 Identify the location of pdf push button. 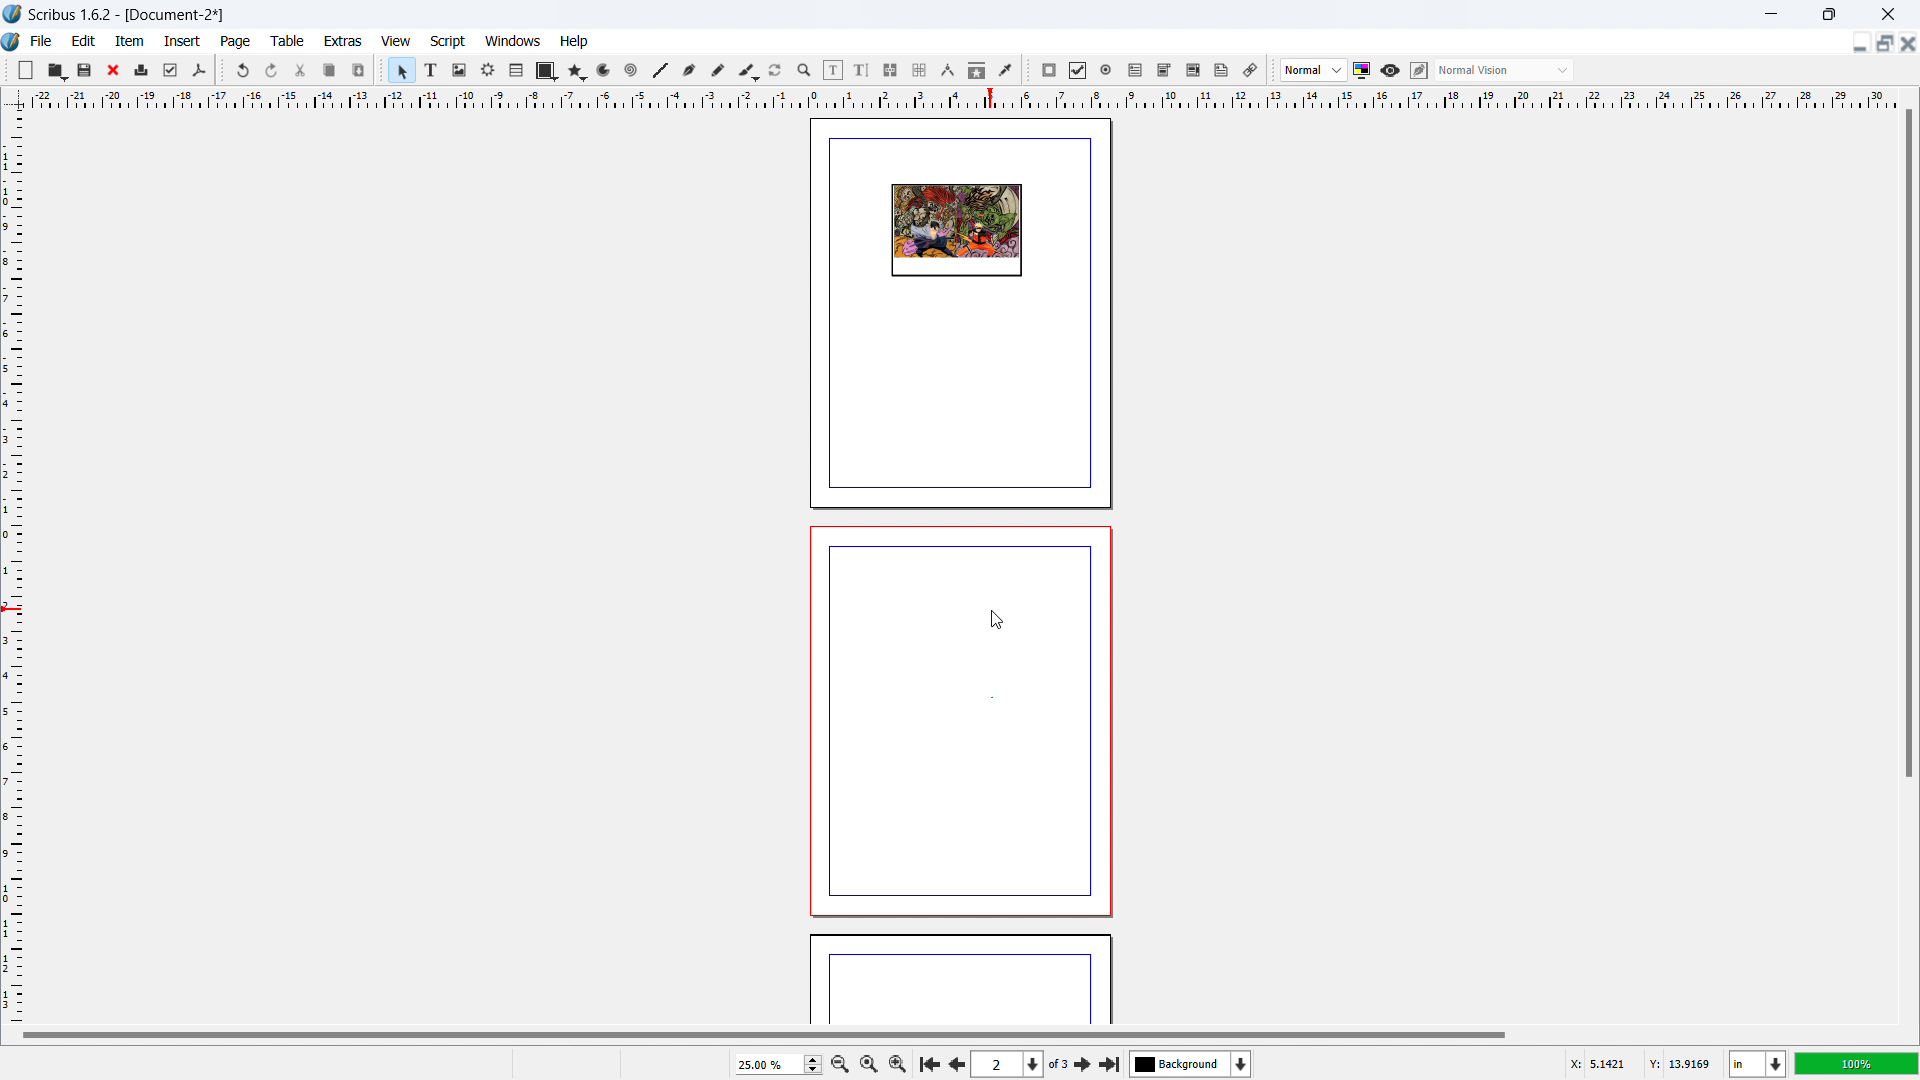
(1049, 70).